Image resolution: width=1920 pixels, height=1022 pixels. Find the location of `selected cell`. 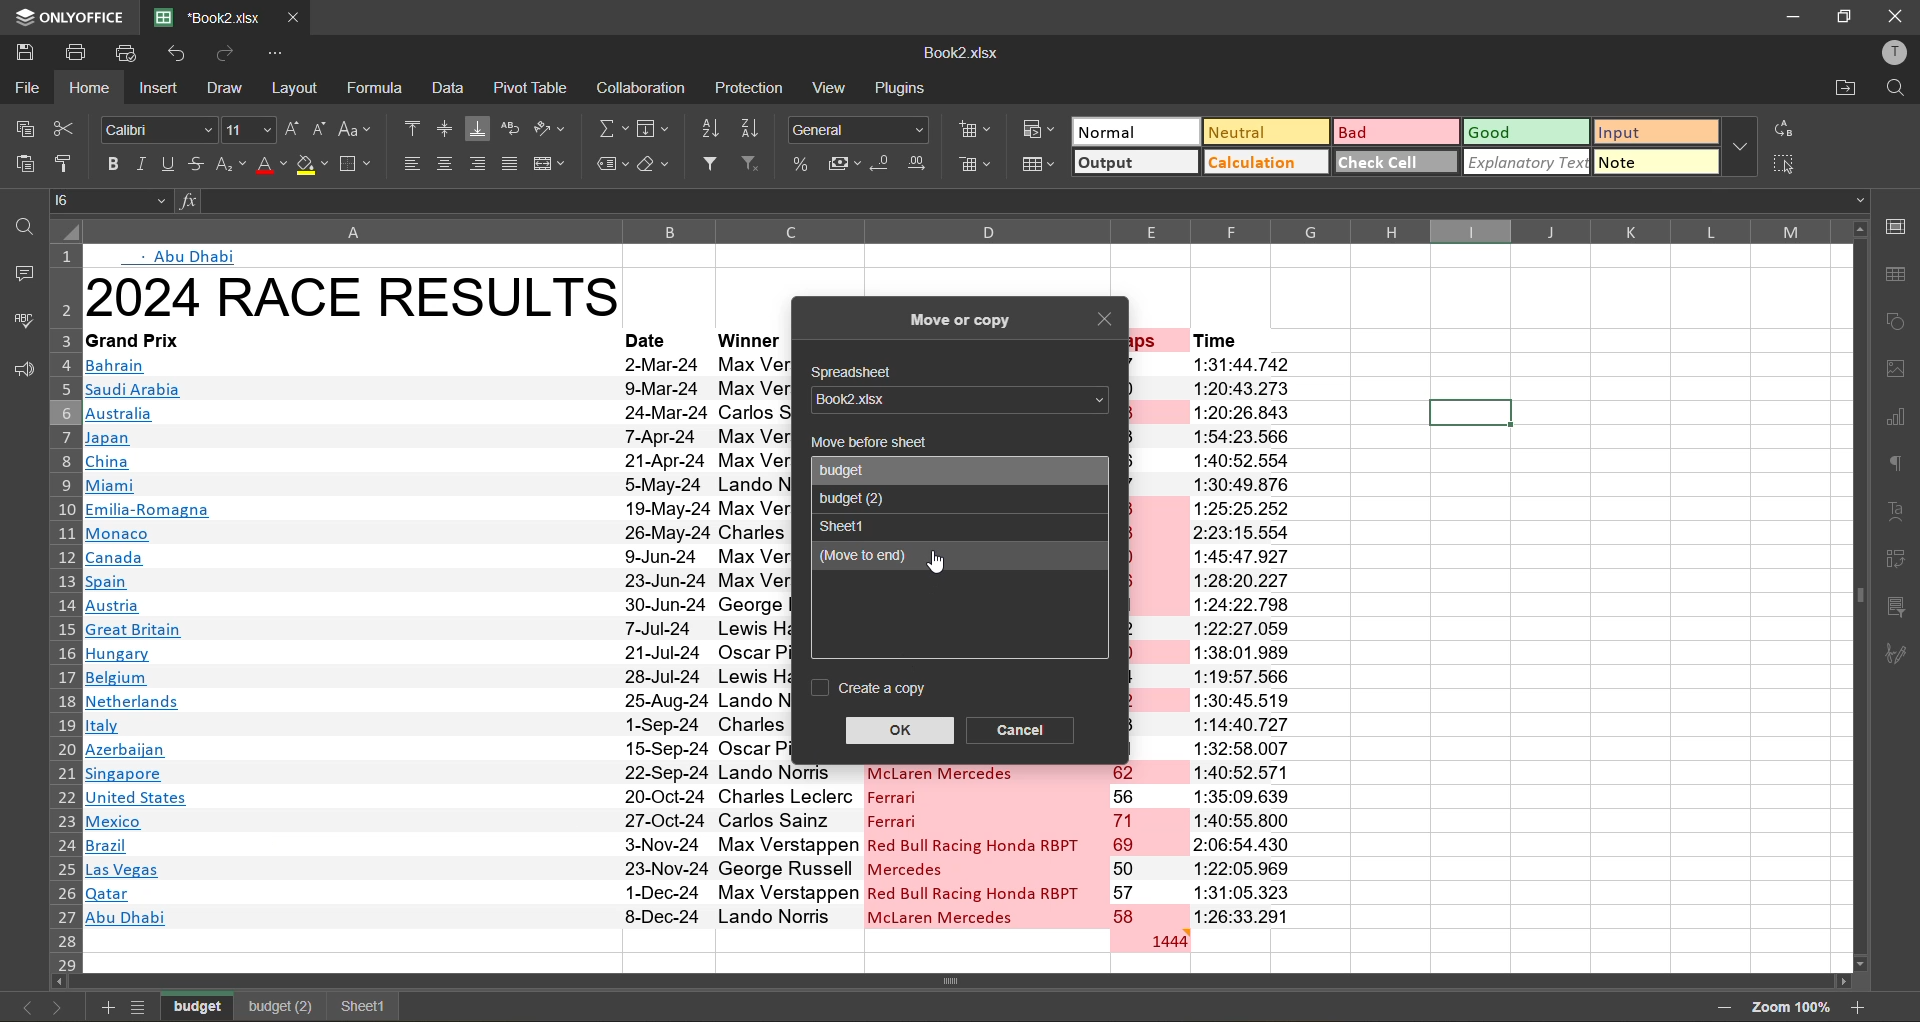

selected cell is located at coordinates (1469, 413).